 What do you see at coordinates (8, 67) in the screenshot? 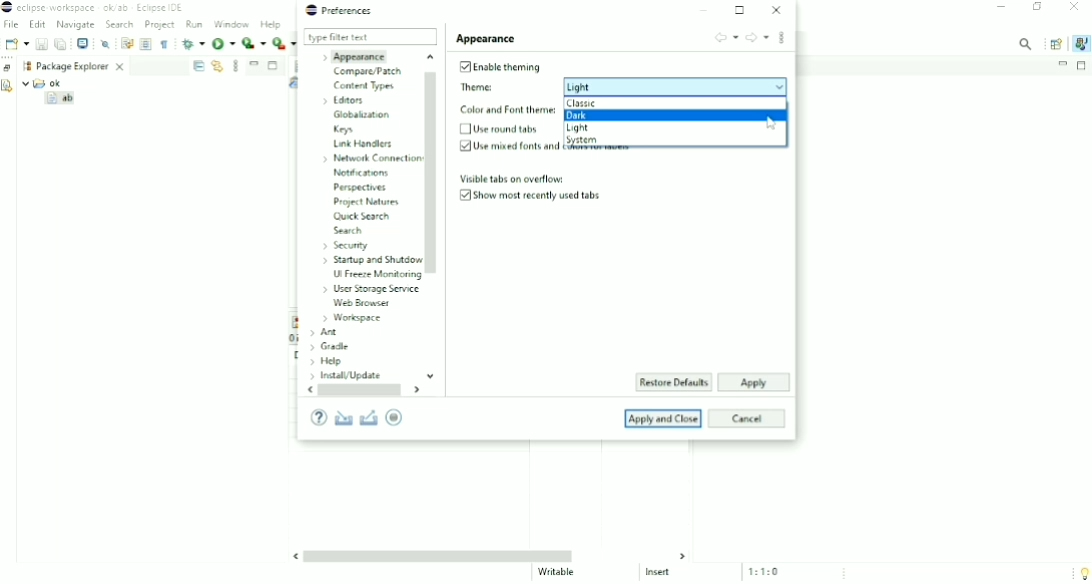
I see `Restore` at bounding box center [8, 67].